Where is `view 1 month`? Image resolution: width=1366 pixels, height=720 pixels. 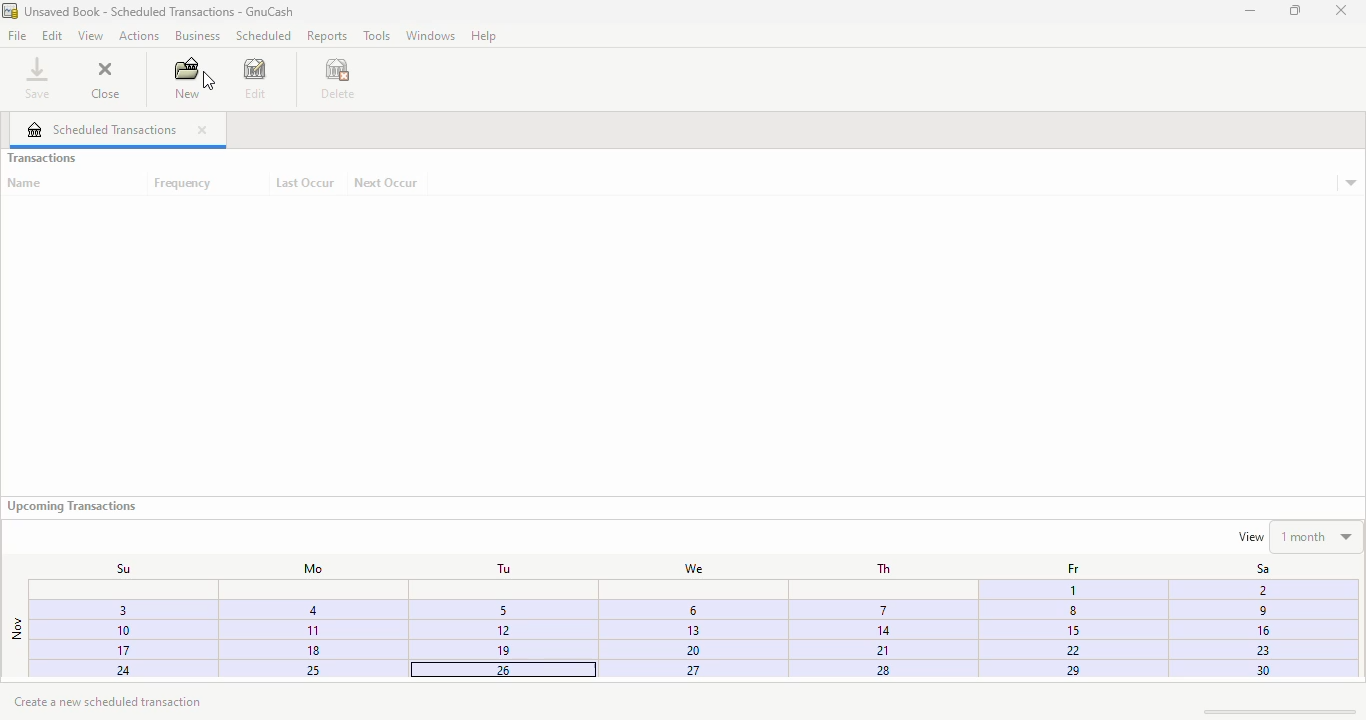 view 1 month is located at coordinates (1298, 535).